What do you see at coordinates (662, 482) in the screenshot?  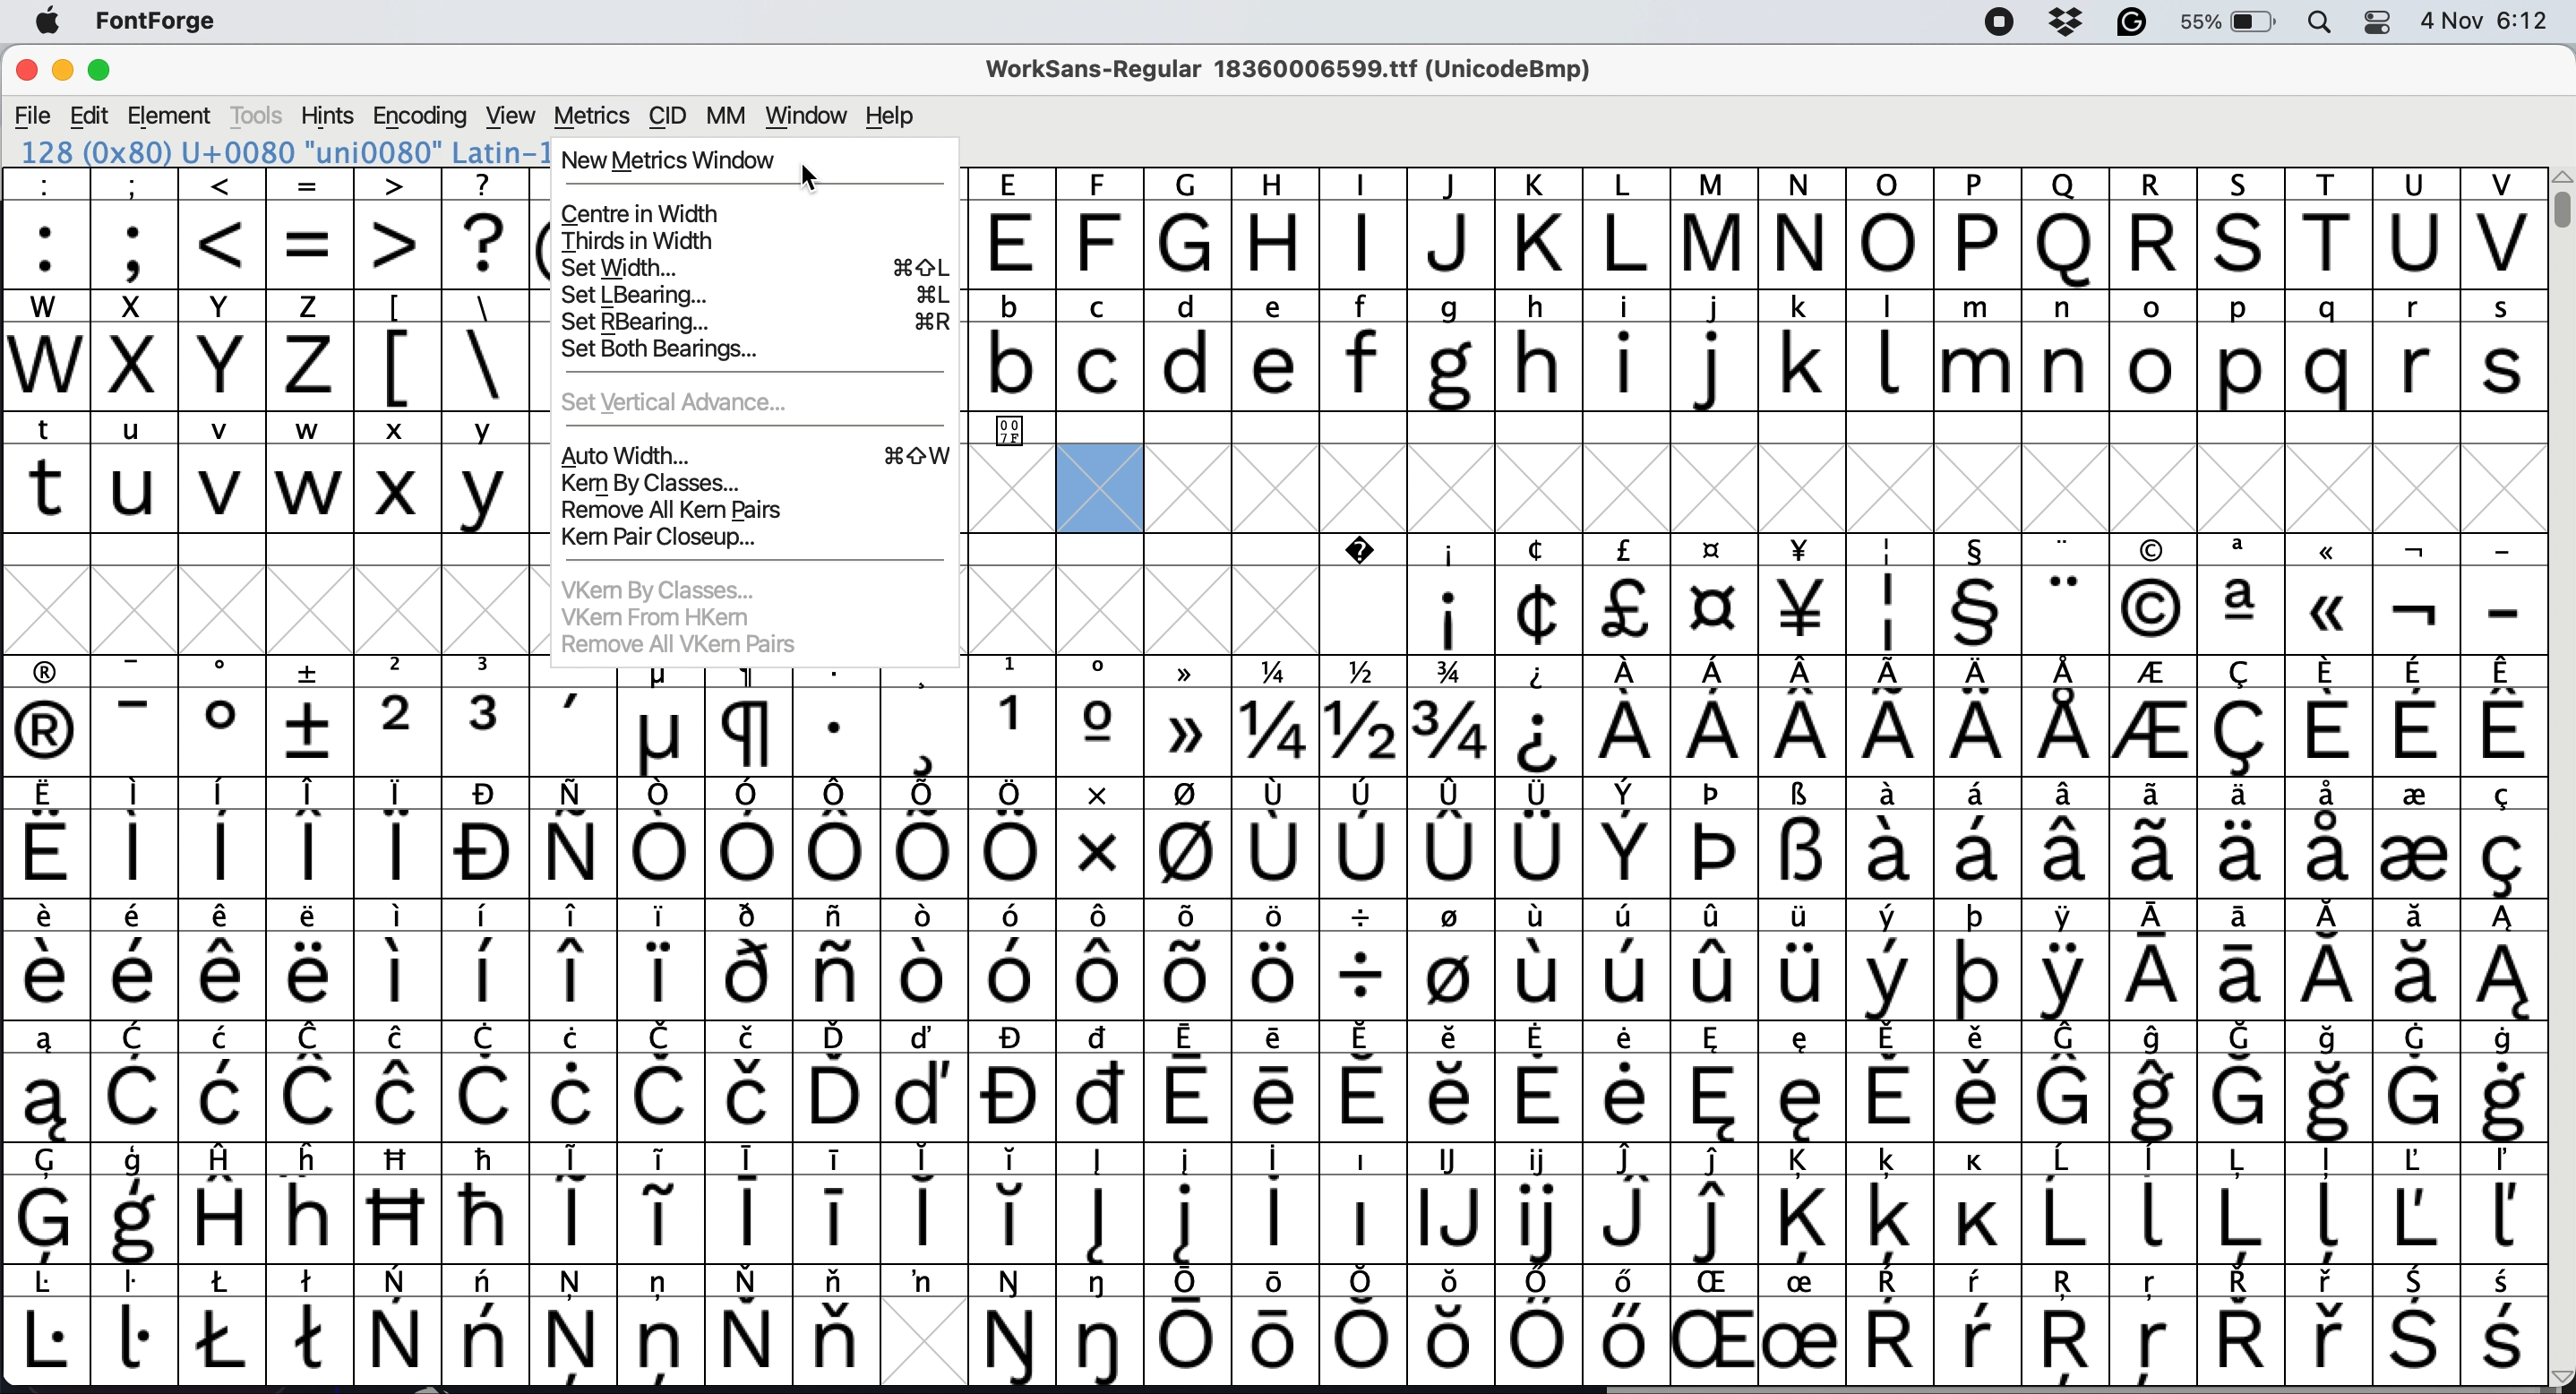 I see `kern by classes` at bounding box center [662, 482].